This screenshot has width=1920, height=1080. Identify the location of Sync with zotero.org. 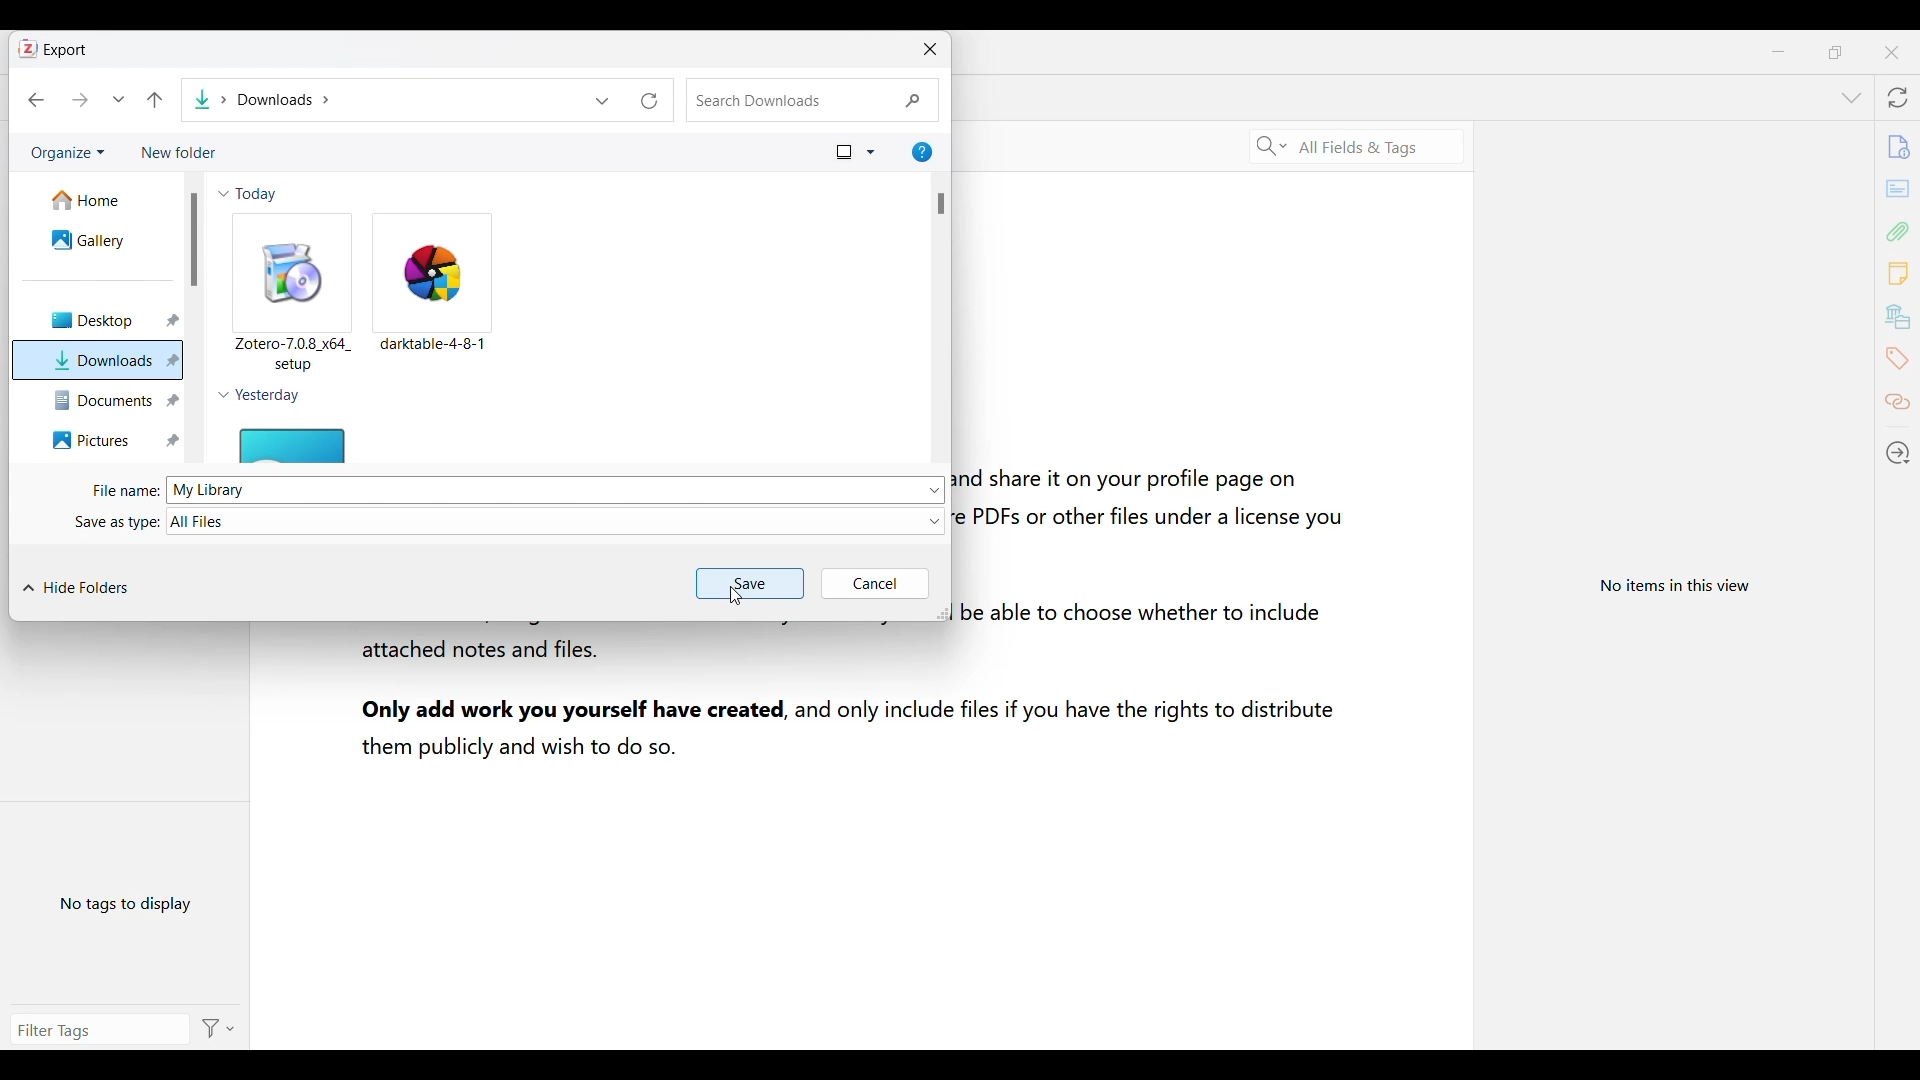
(1898, 98).